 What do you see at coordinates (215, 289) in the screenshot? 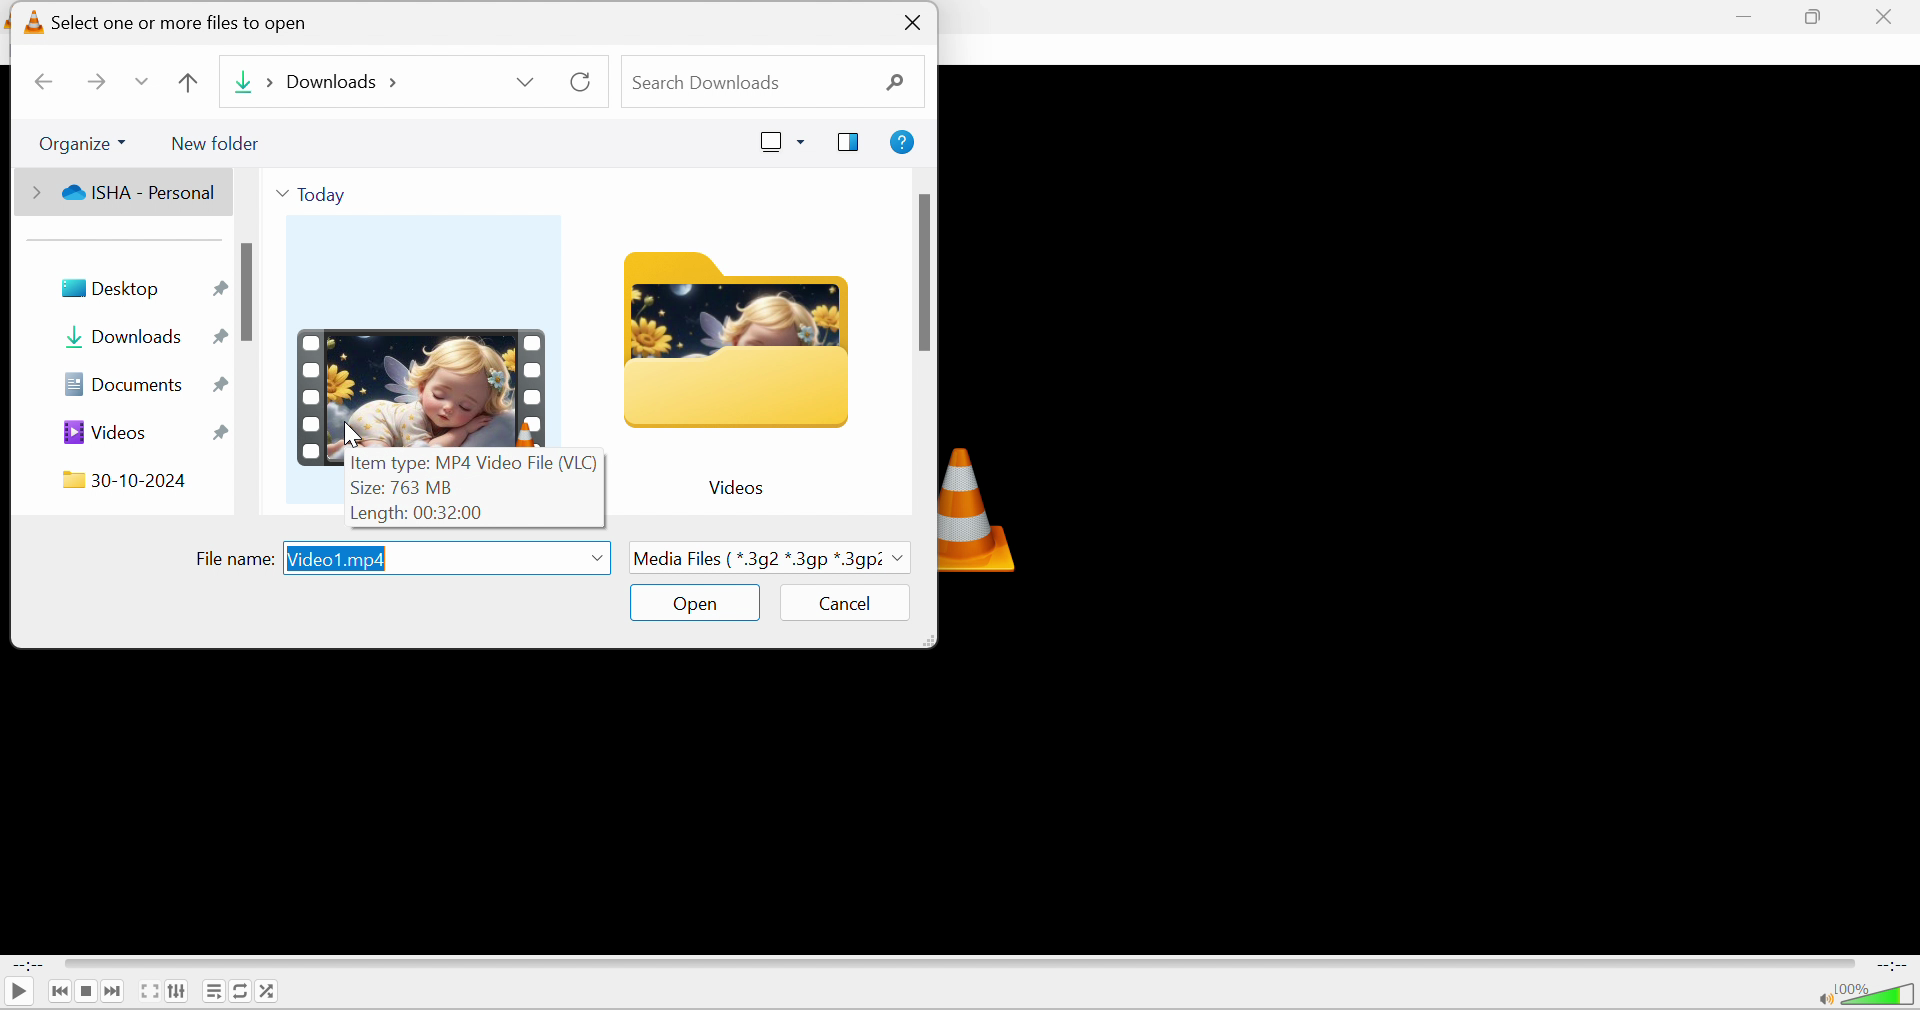
I see `Pin` at bounding box center [215, 289].